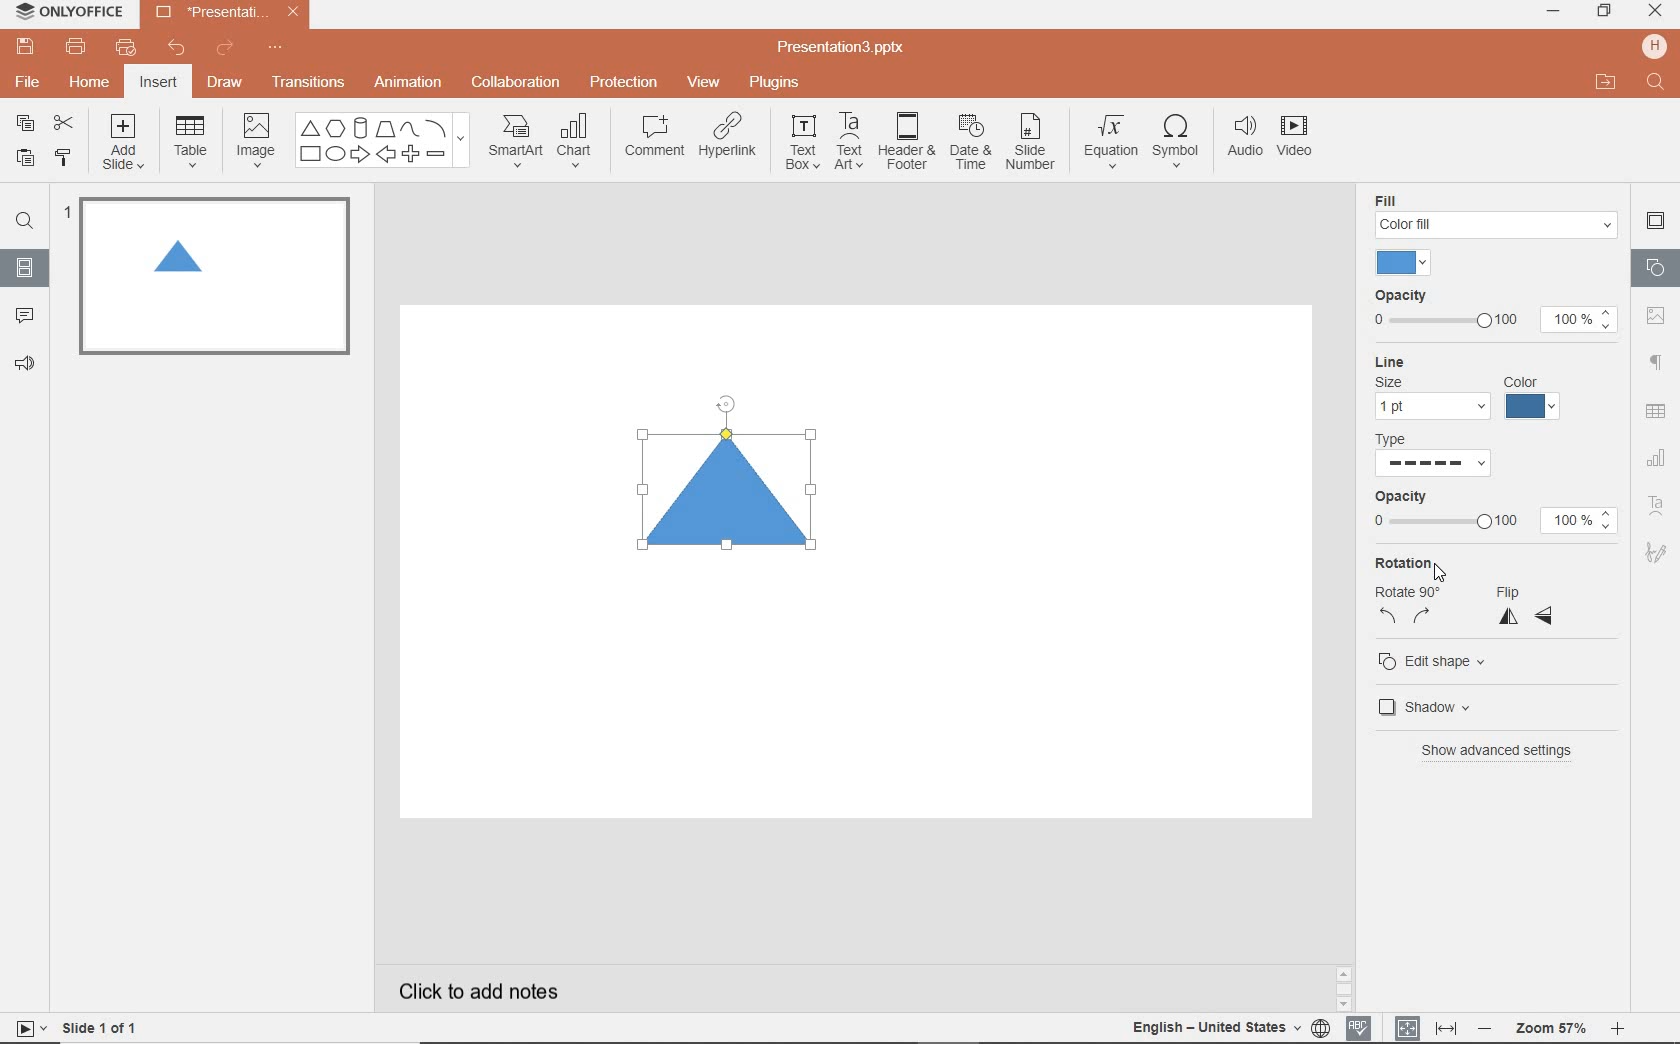  What do you see at coordinates (65, 158) in the screenshot?
I see `COPY STYLE` at bounding box center [65, 158].